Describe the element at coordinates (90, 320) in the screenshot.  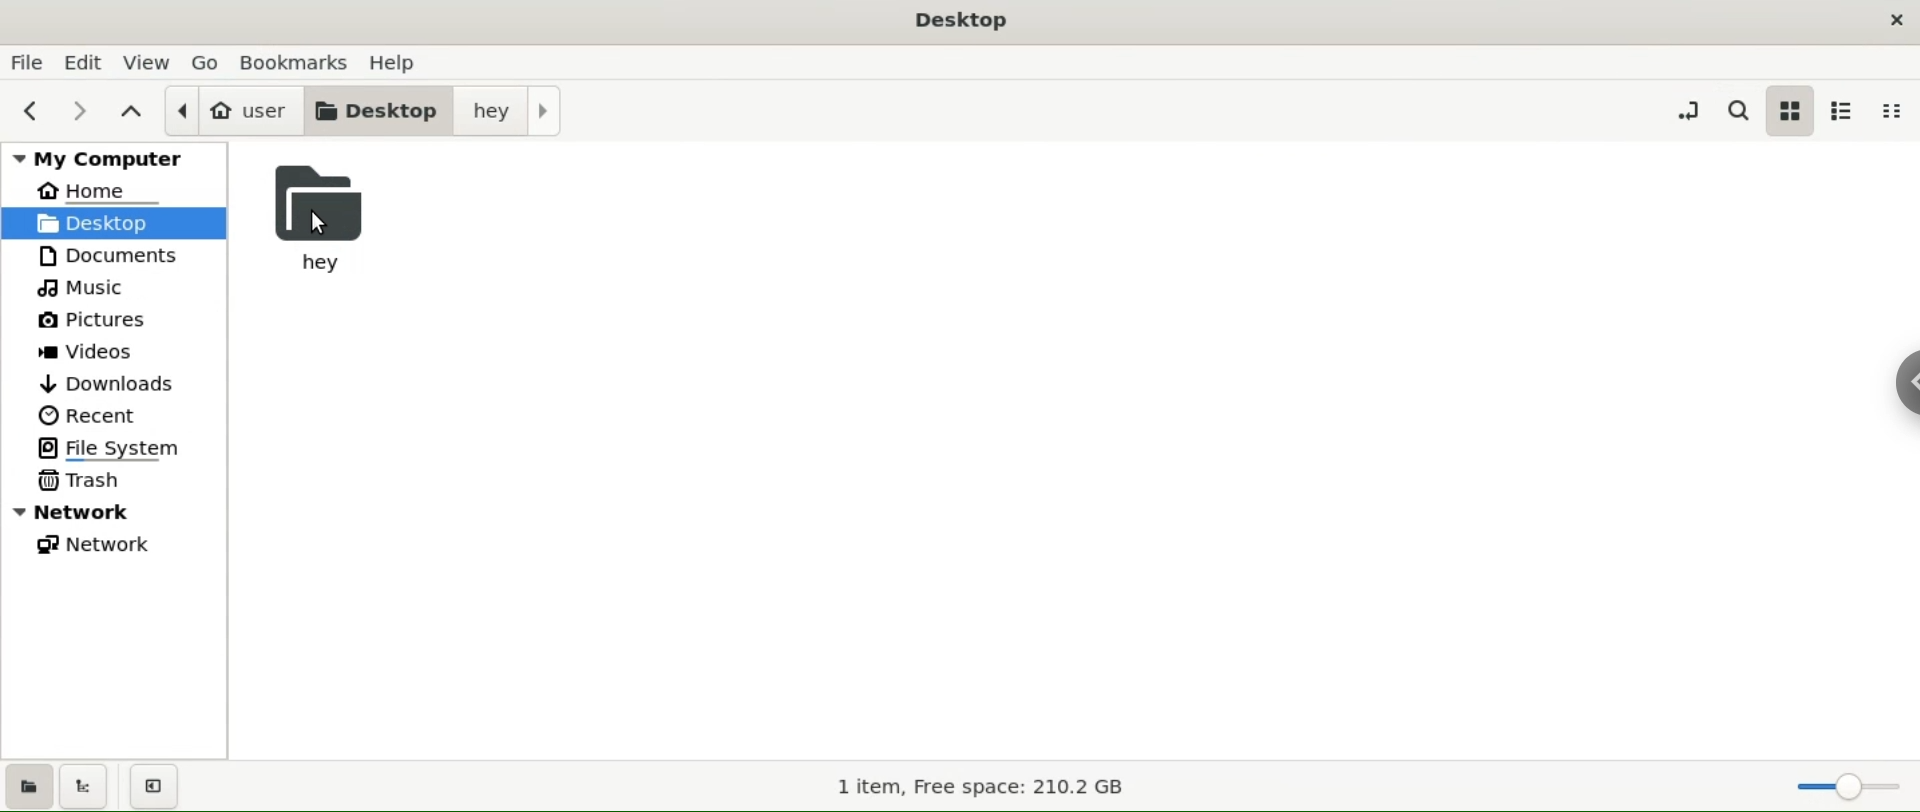
I see `pictures` at that location.